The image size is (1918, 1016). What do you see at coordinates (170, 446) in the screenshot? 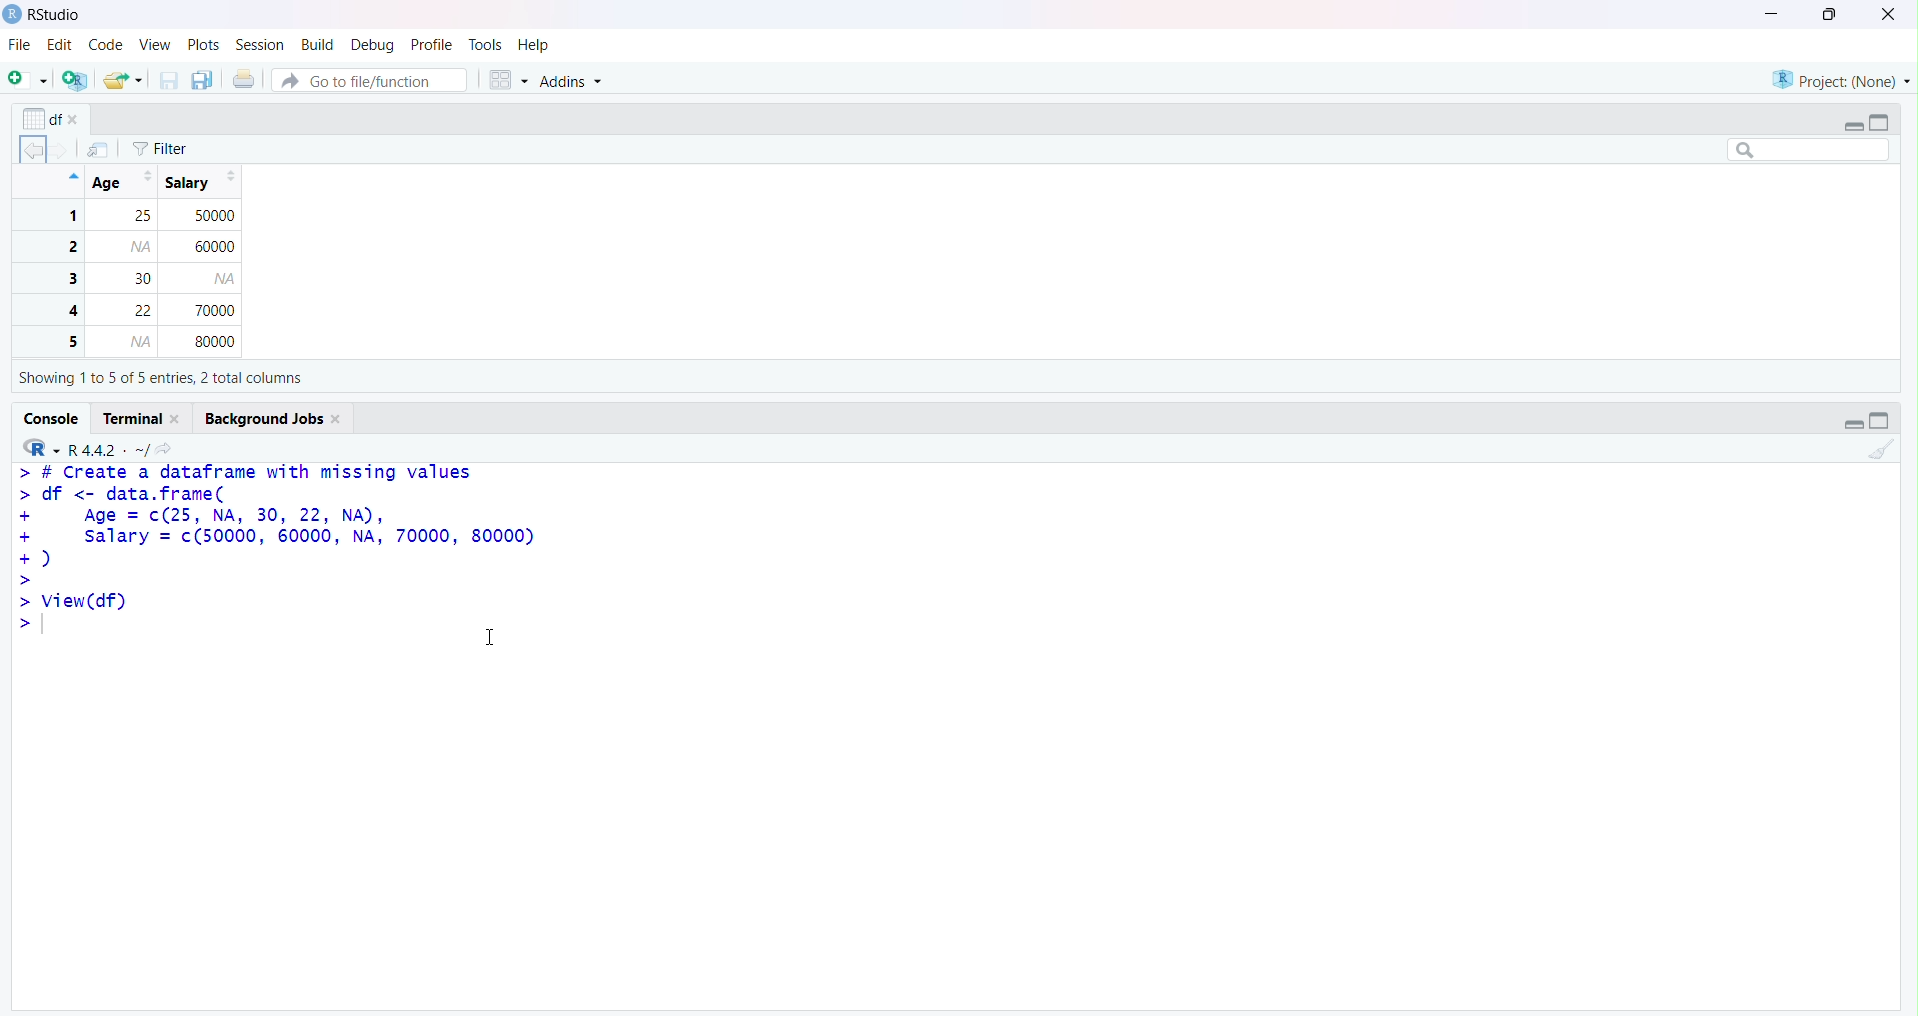
I see `View the current working directory` at bounding box center [170, 446].